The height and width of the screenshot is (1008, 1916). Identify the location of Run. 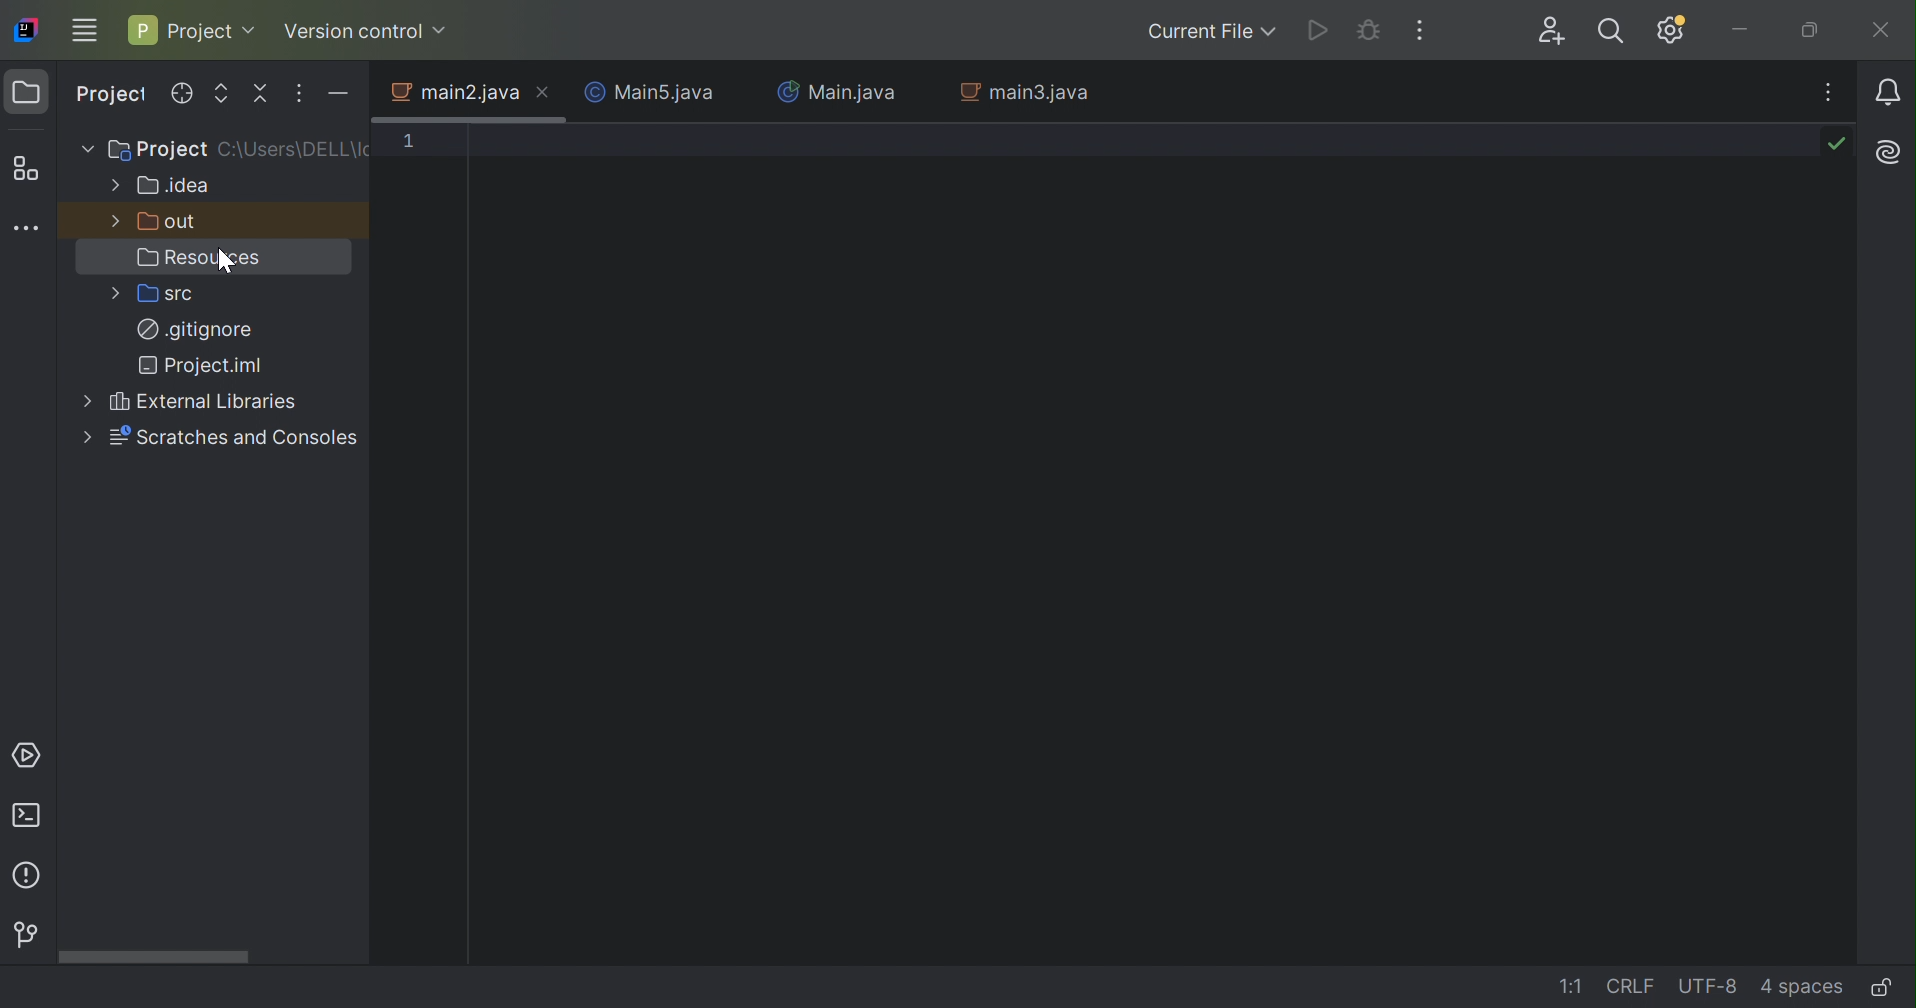
(1316, 29).